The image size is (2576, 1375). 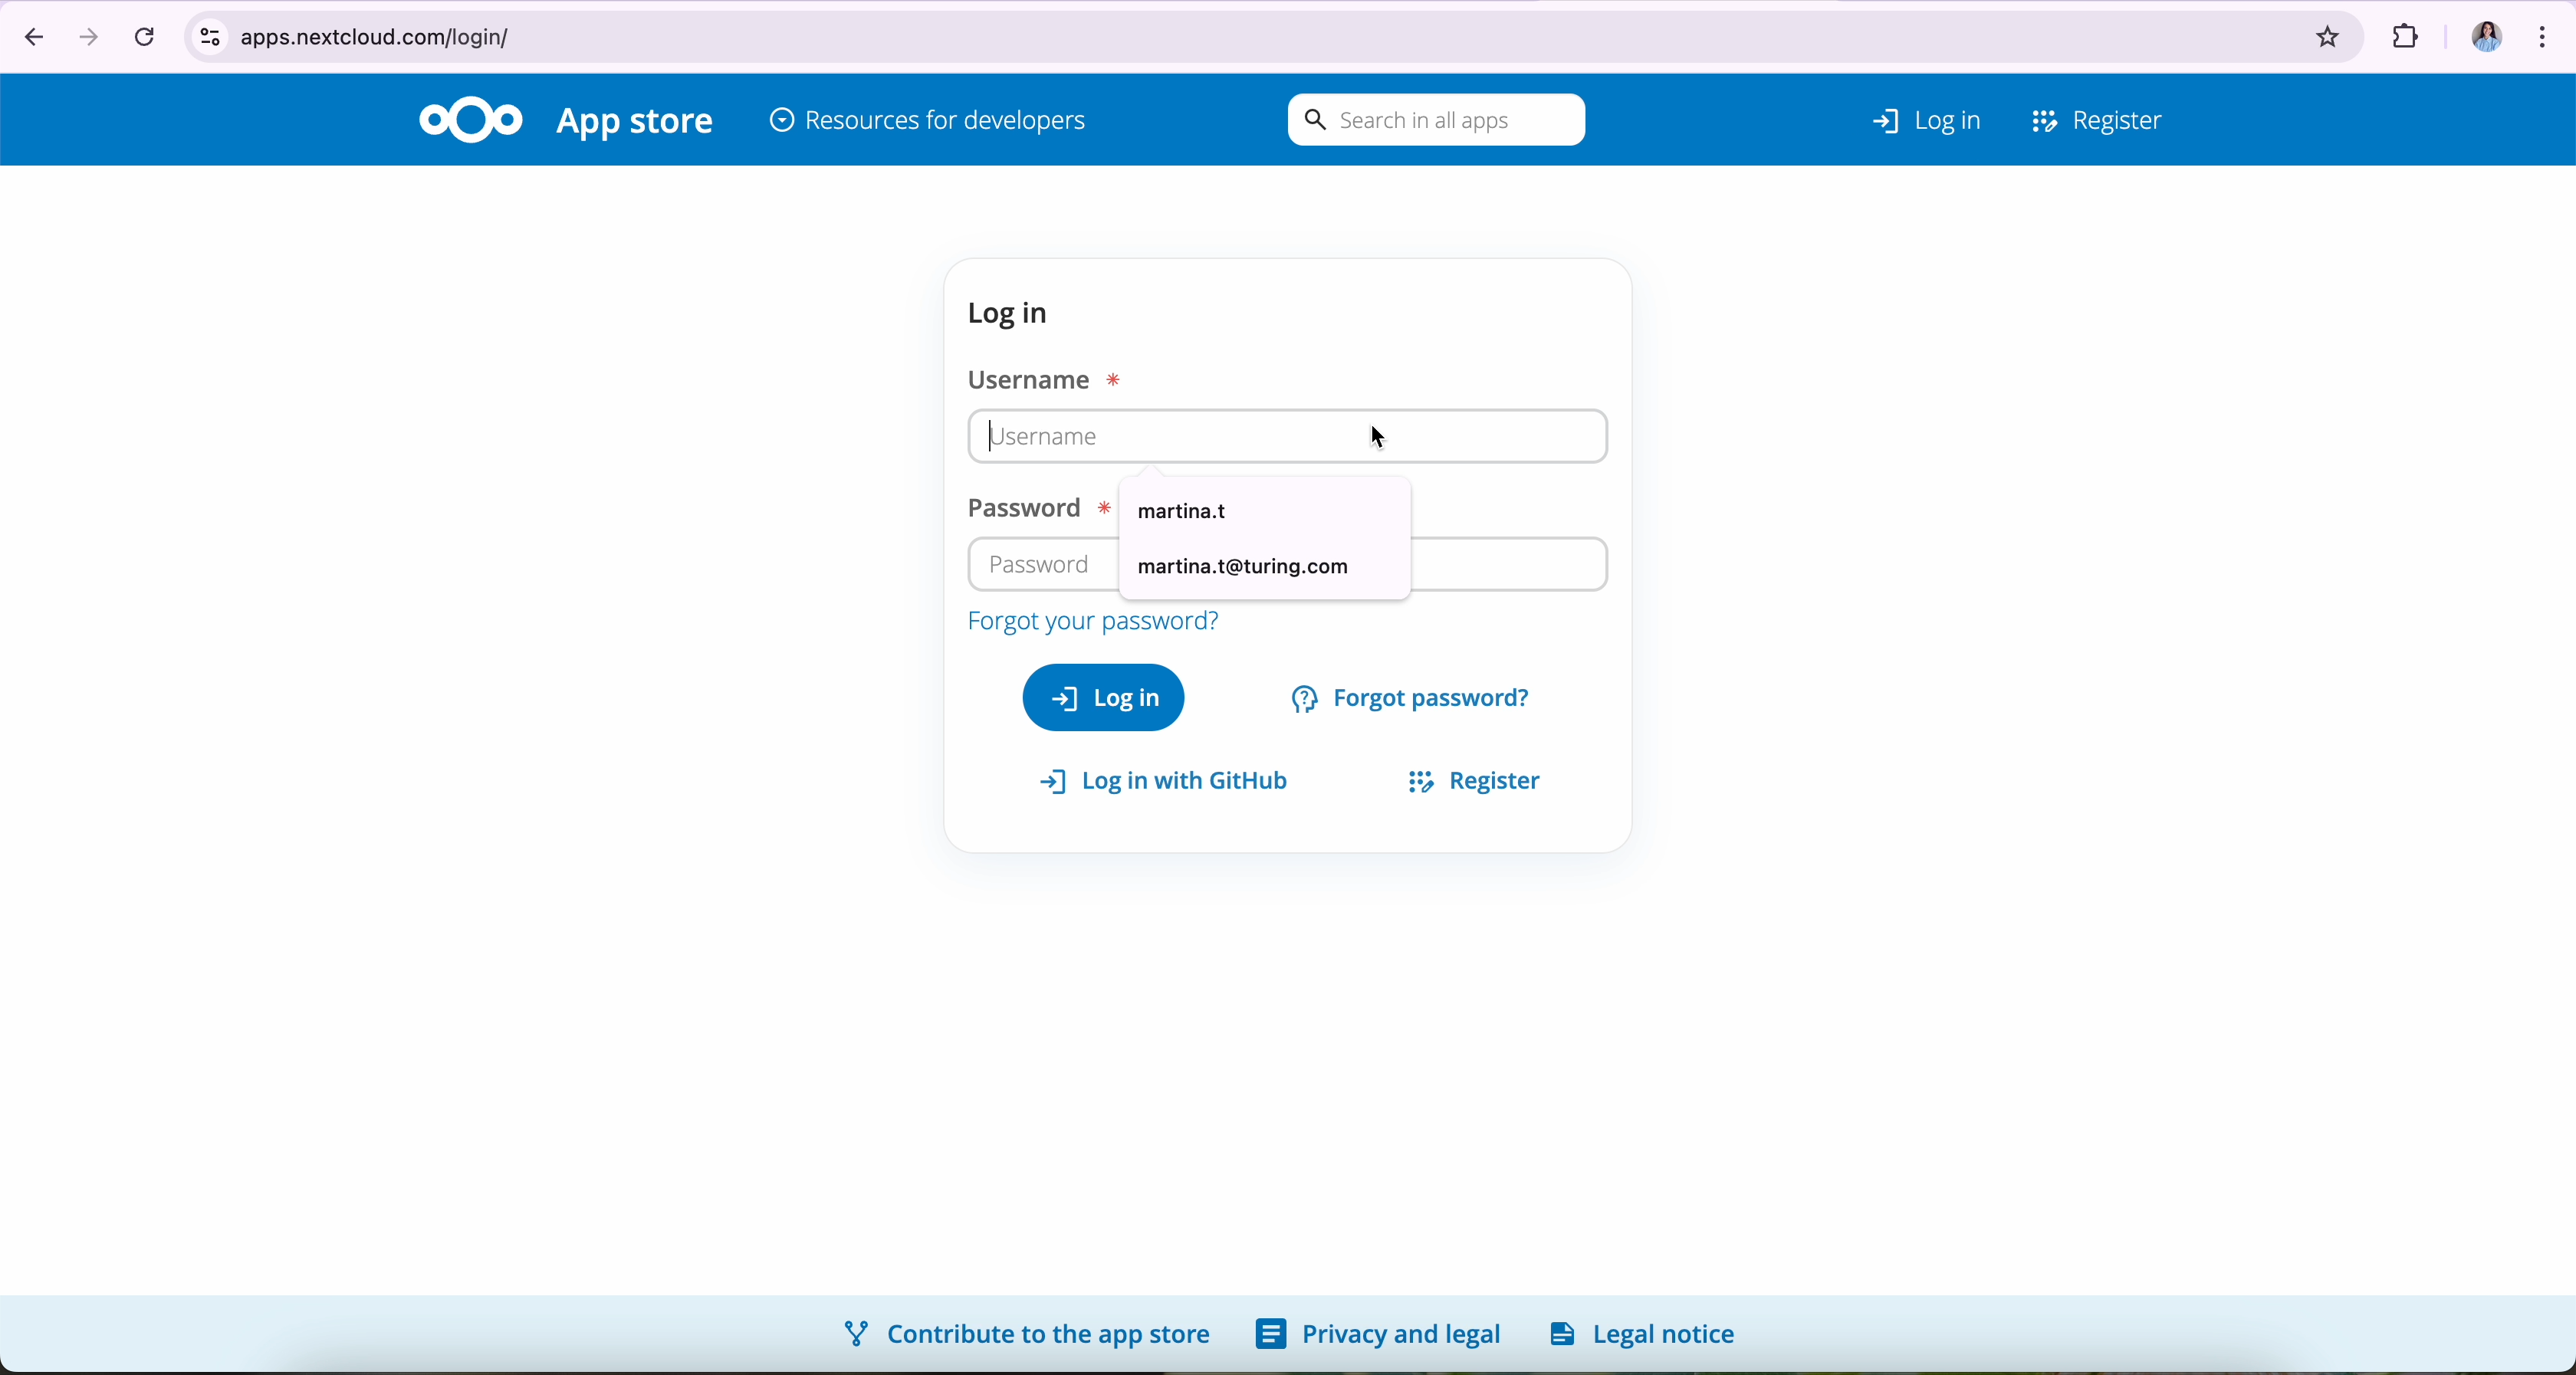 I want to click on apps.nextcloud.com, so click(x=1233, y=33).